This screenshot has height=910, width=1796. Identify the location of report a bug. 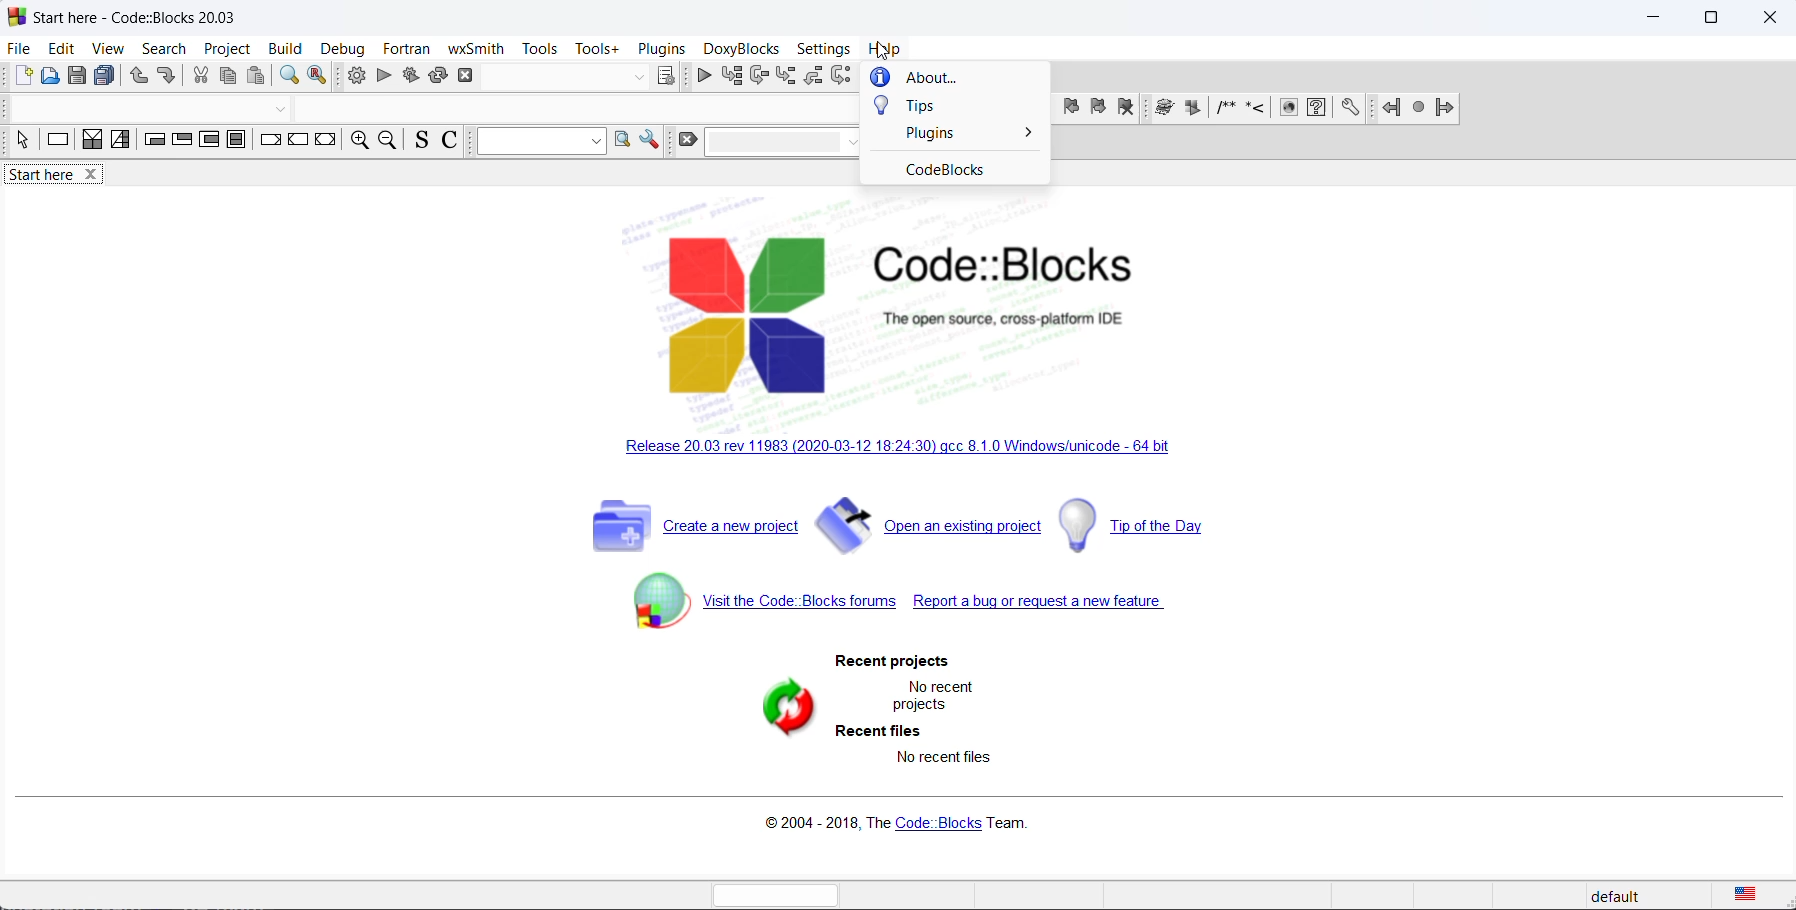
(1054, 602).